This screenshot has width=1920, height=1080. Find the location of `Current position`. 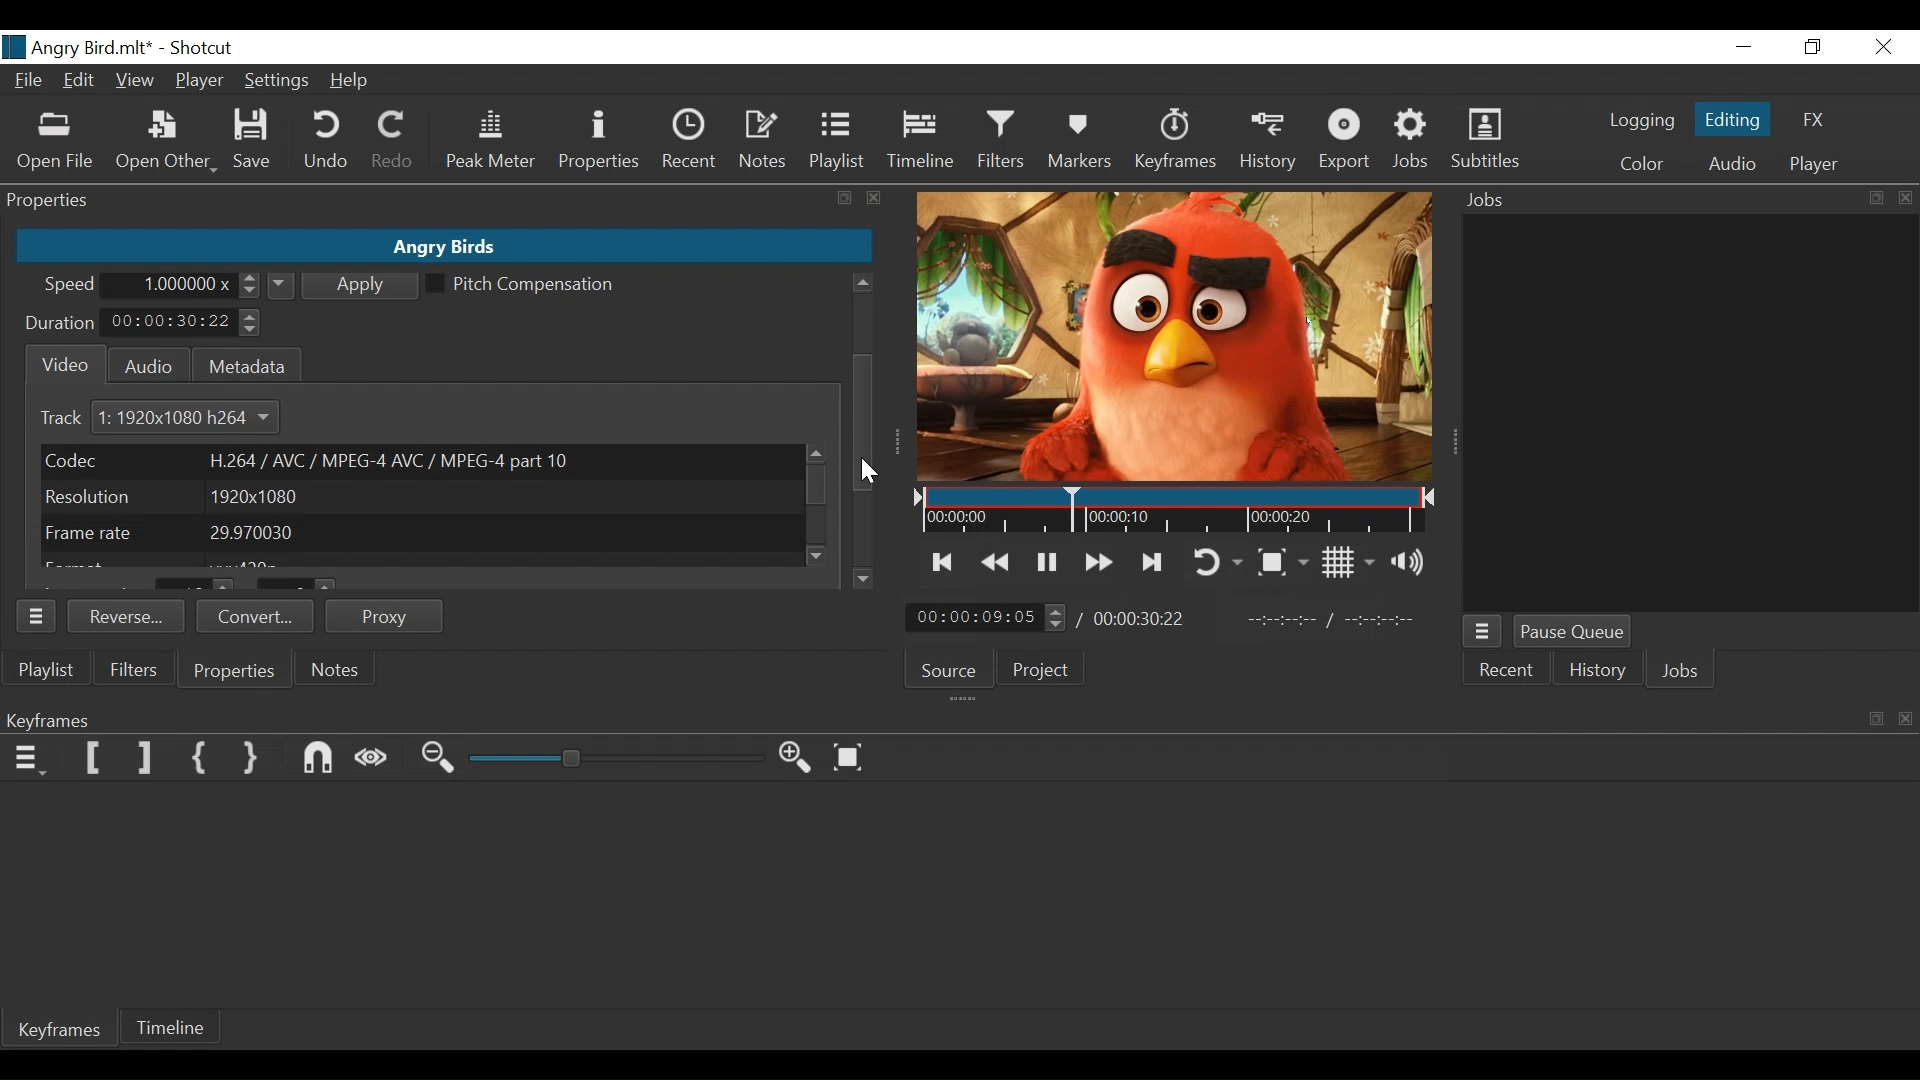

Current position is located at coordinates (988, 617).